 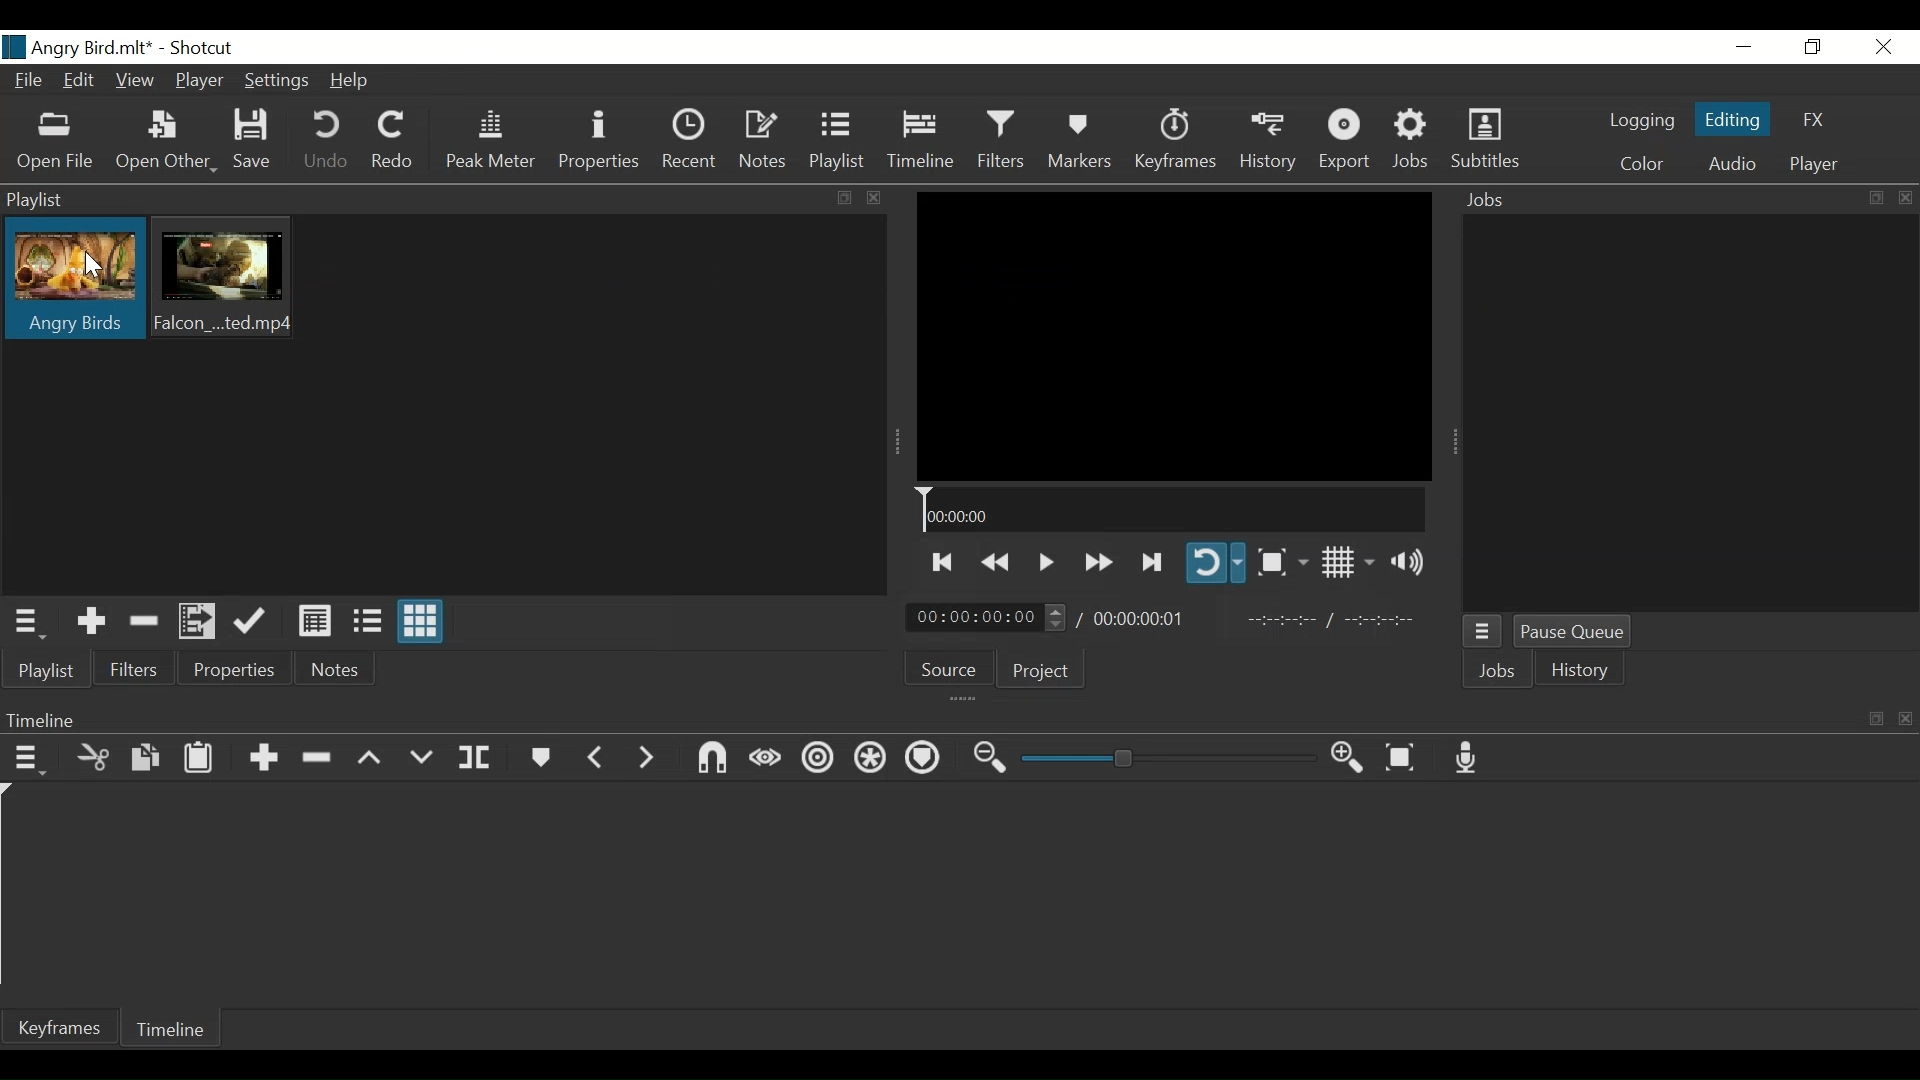 What do you see at coordinates (250, 621) in the screenshot?
I see `Update` at bounding box center [250, 621].